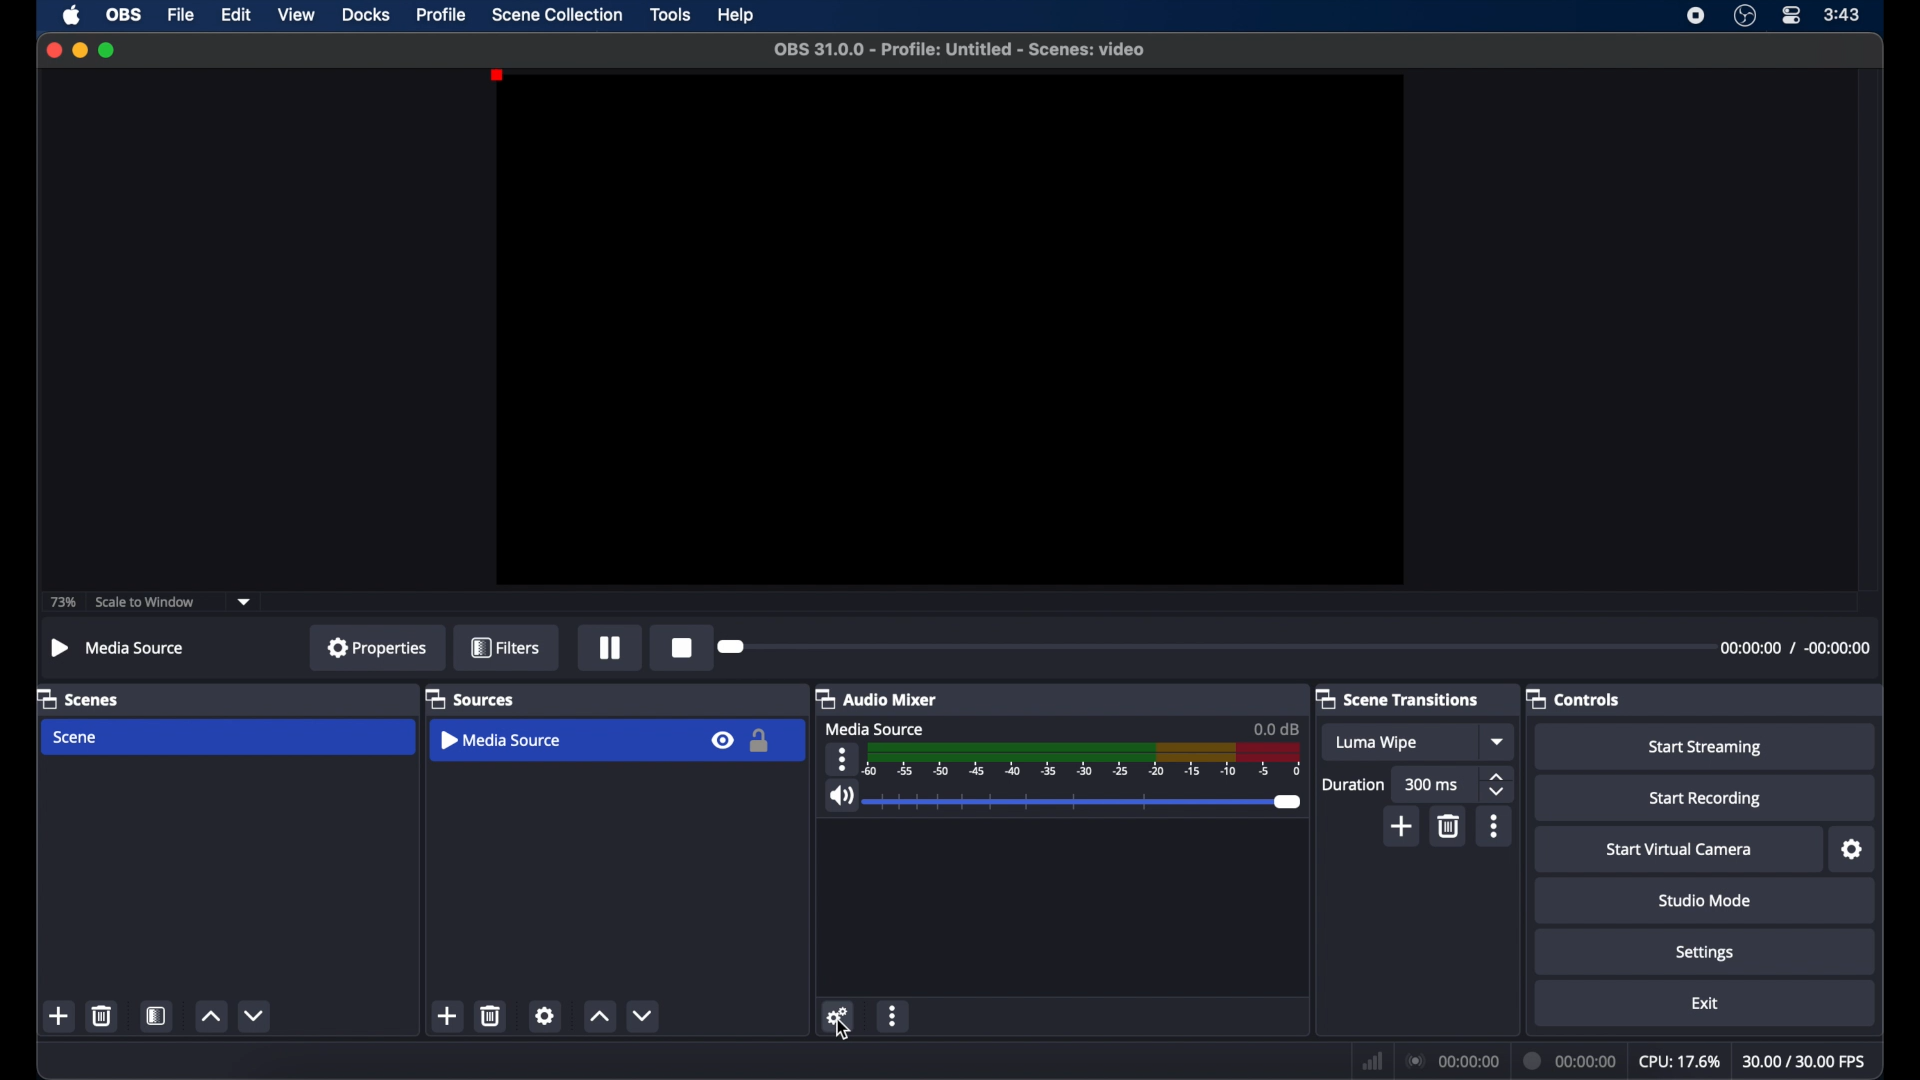  Describe the element at coordinates (54, 50) in the screenshot. I see `close` at that location.